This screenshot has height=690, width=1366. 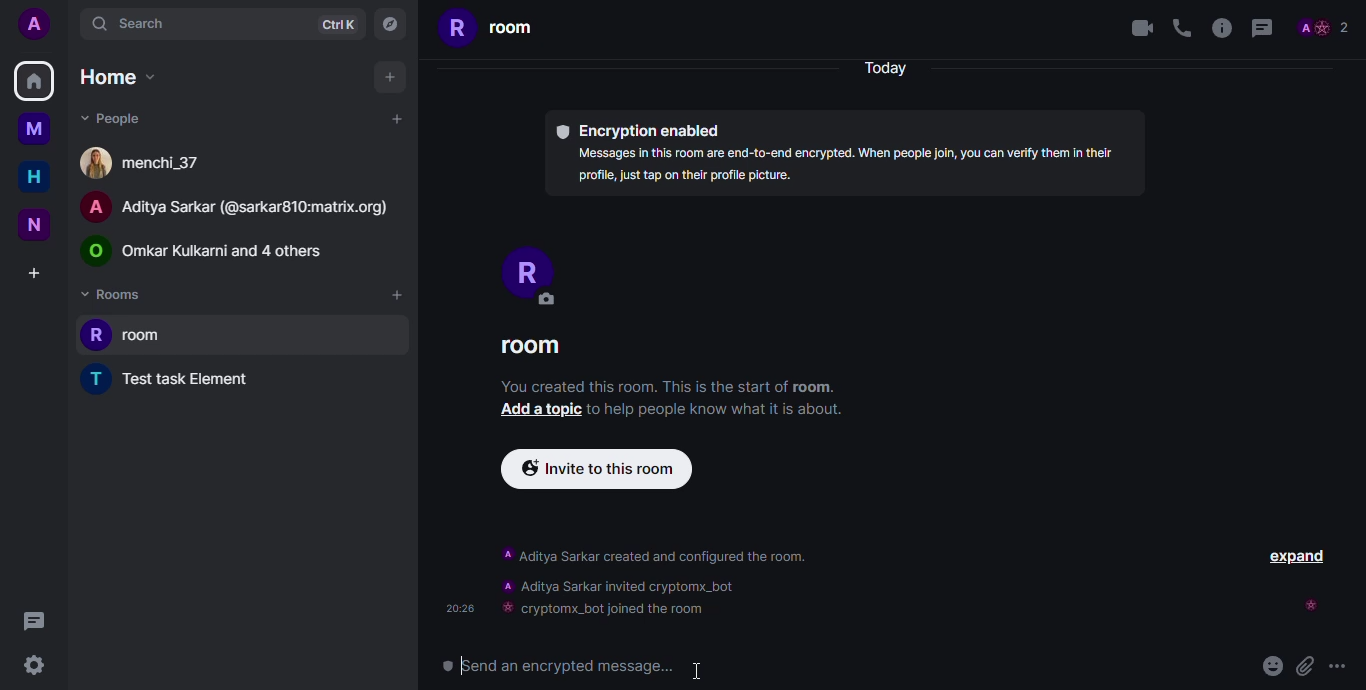 I want to click on myspace, so click(x=37, y=128).